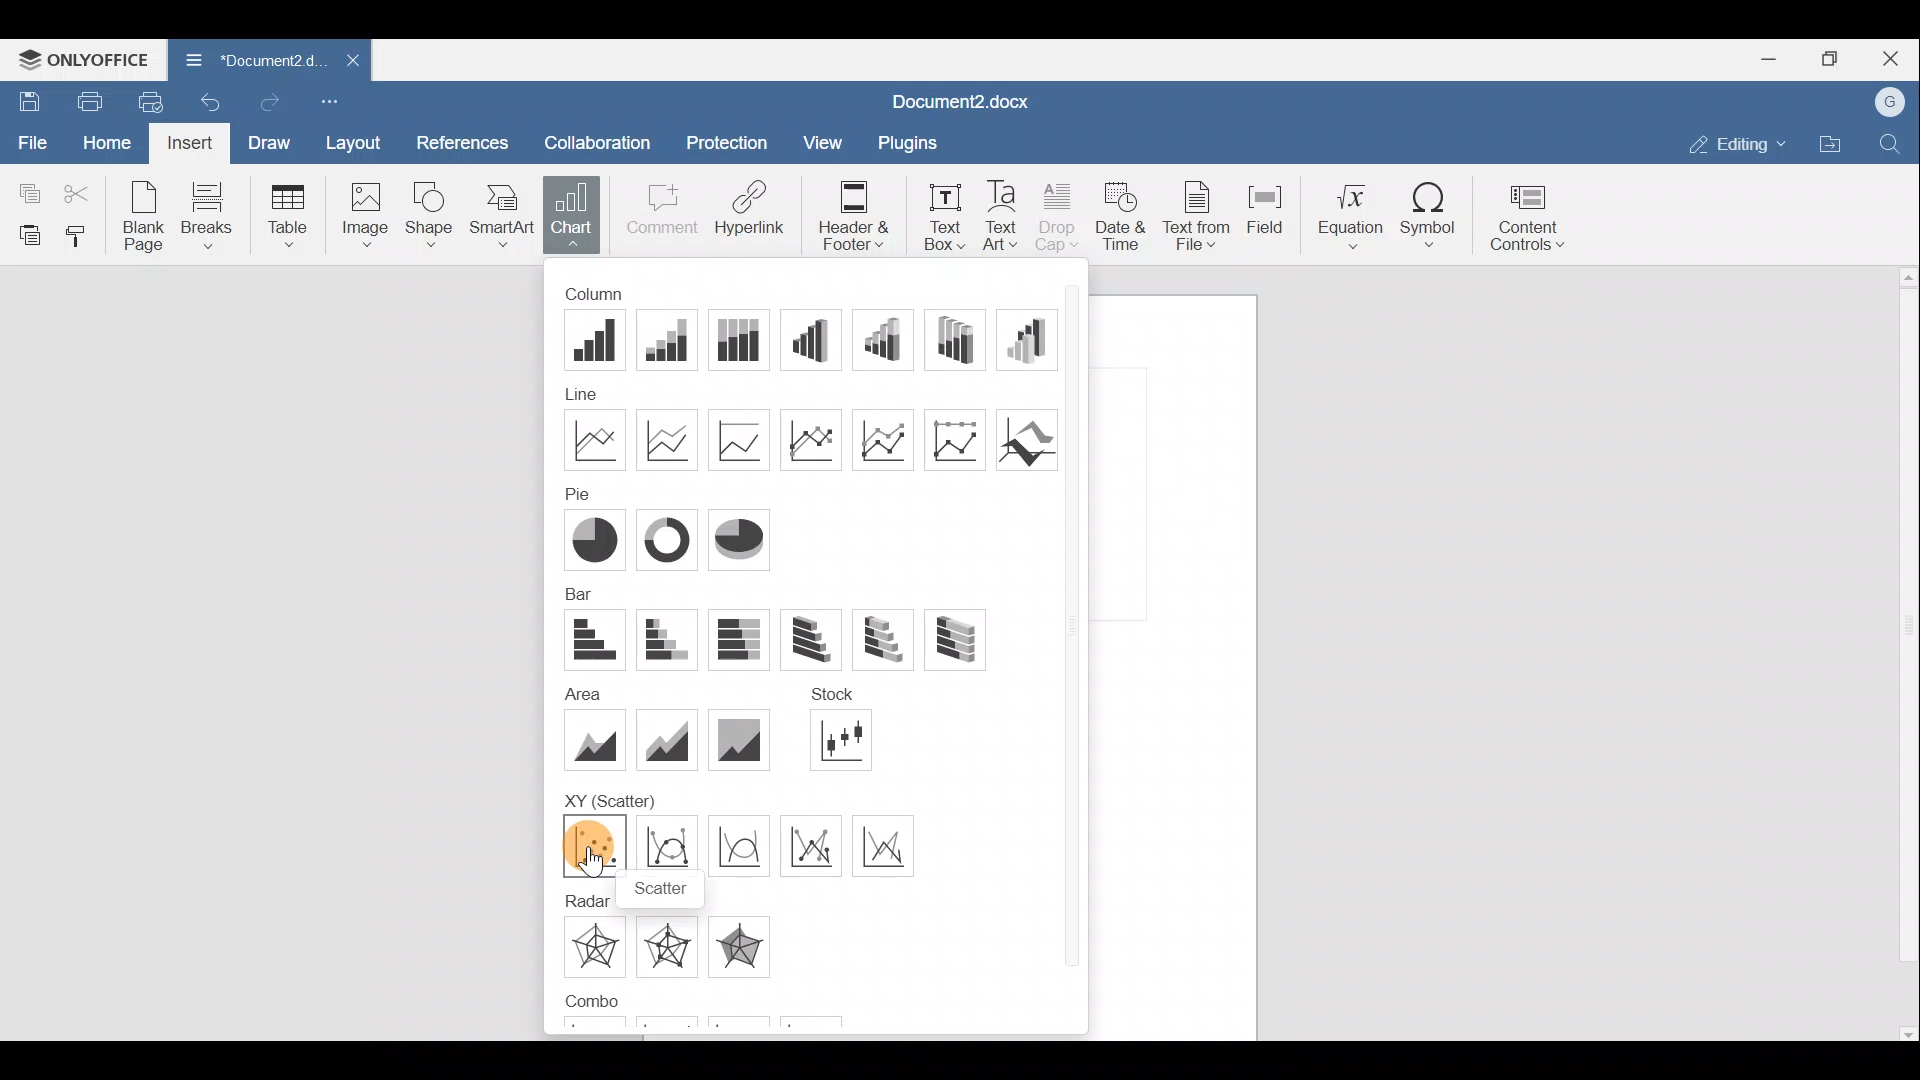 This screenshot has height=1080, width=1920. I want to click on Radar, so click(584, 899).